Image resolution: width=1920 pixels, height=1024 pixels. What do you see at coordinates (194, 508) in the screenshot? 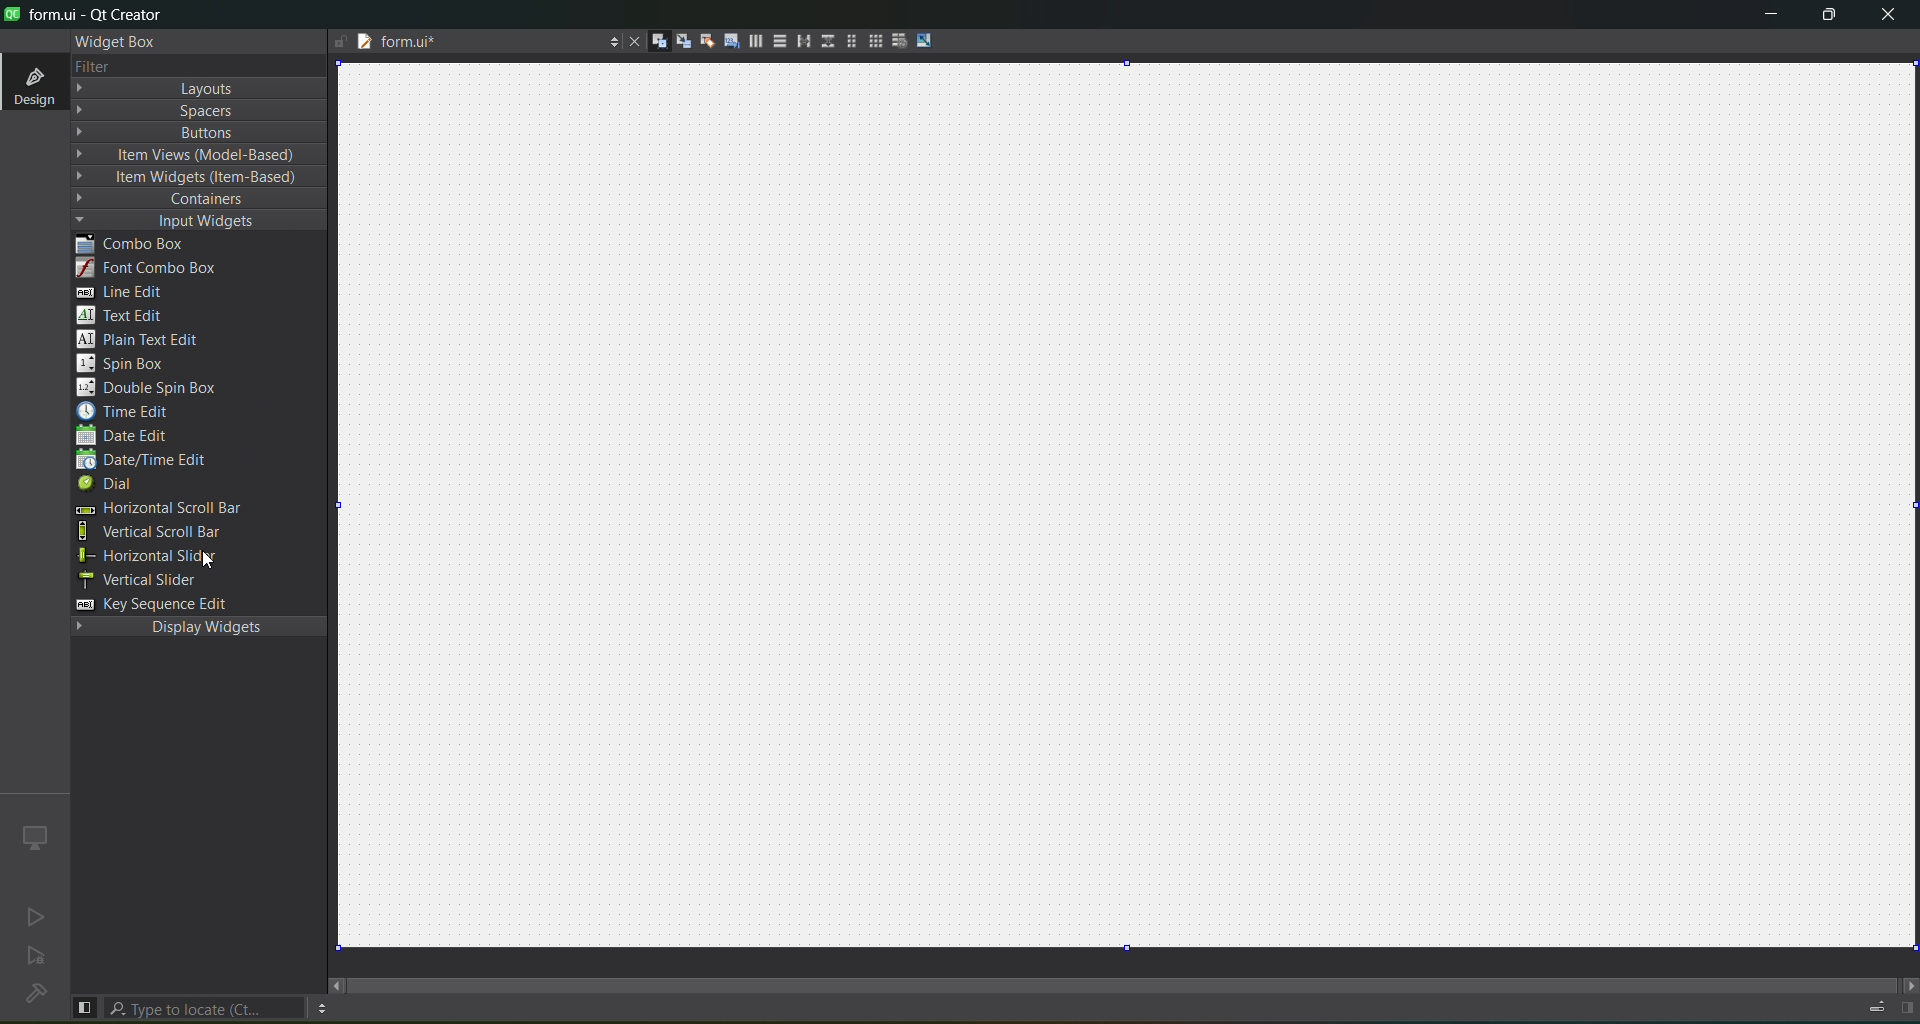
I see `horizontal scroll bar` at bounding box center [194, 508].